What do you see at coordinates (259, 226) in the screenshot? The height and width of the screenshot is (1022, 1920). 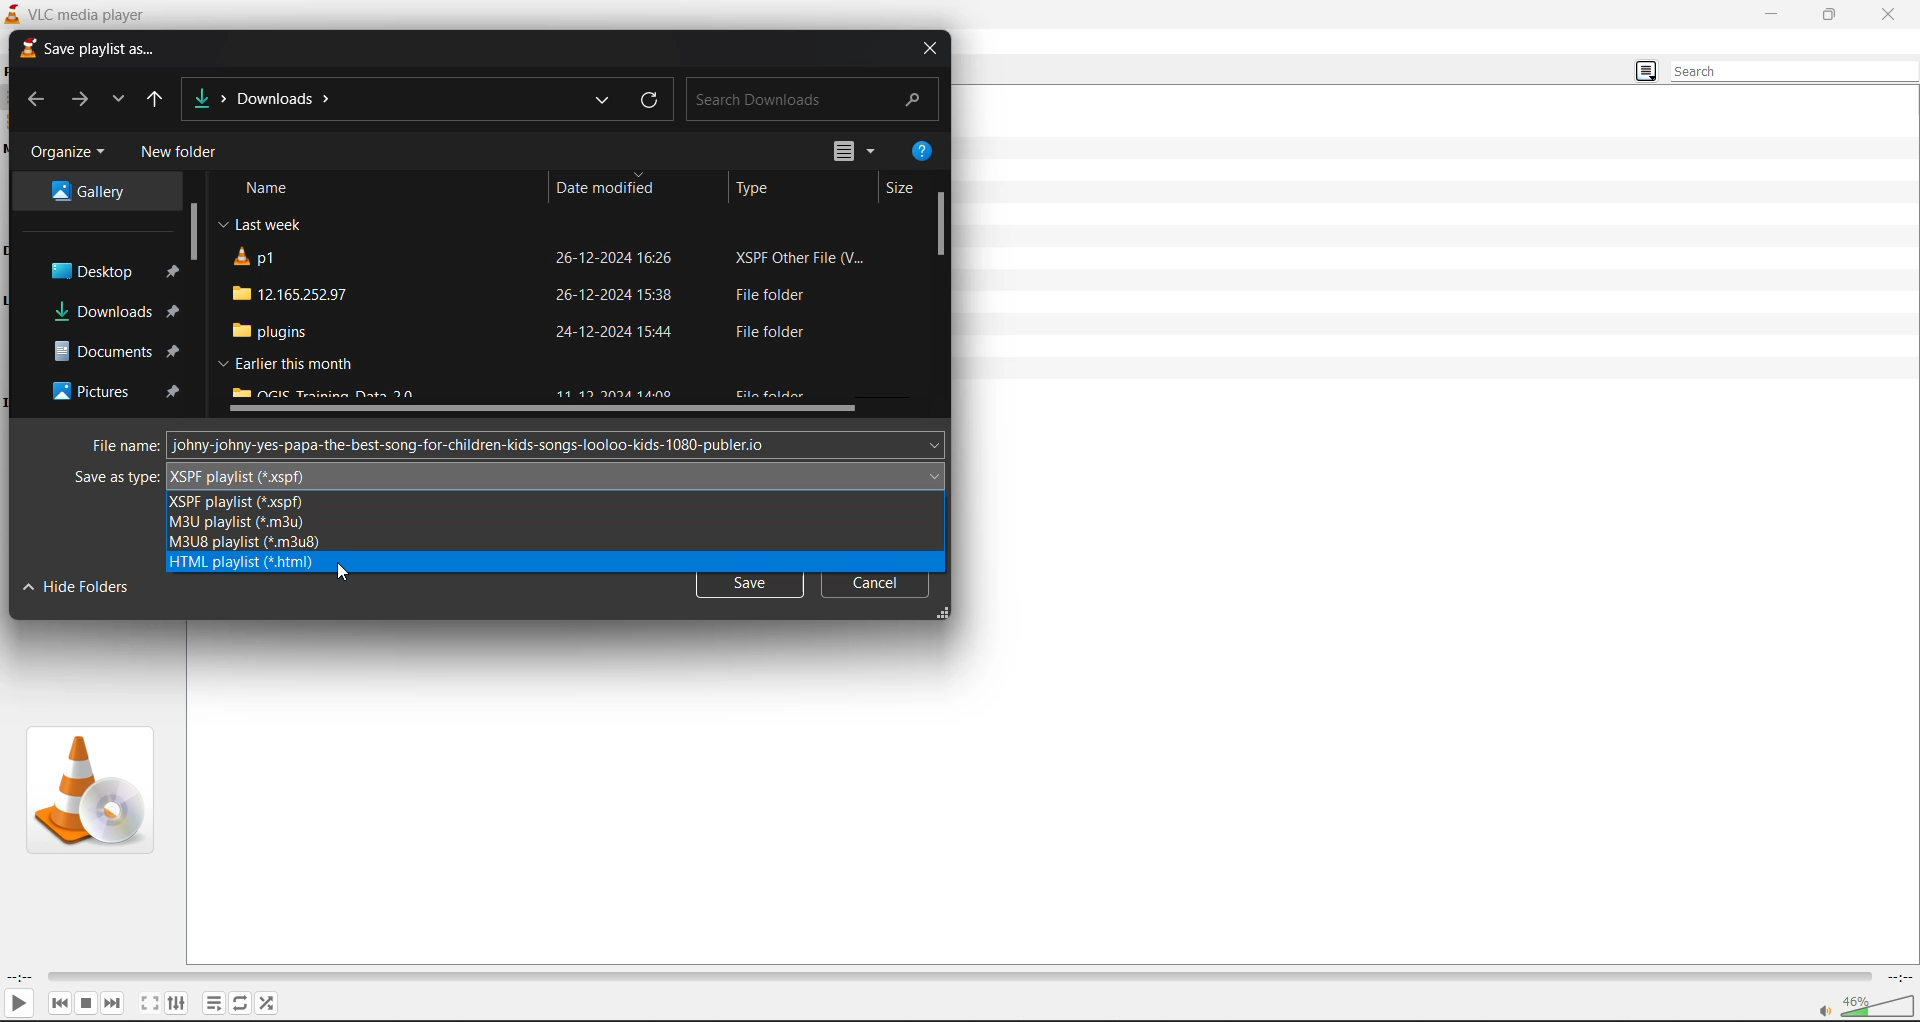 I see `Last week` at bounding box center [259, 226].